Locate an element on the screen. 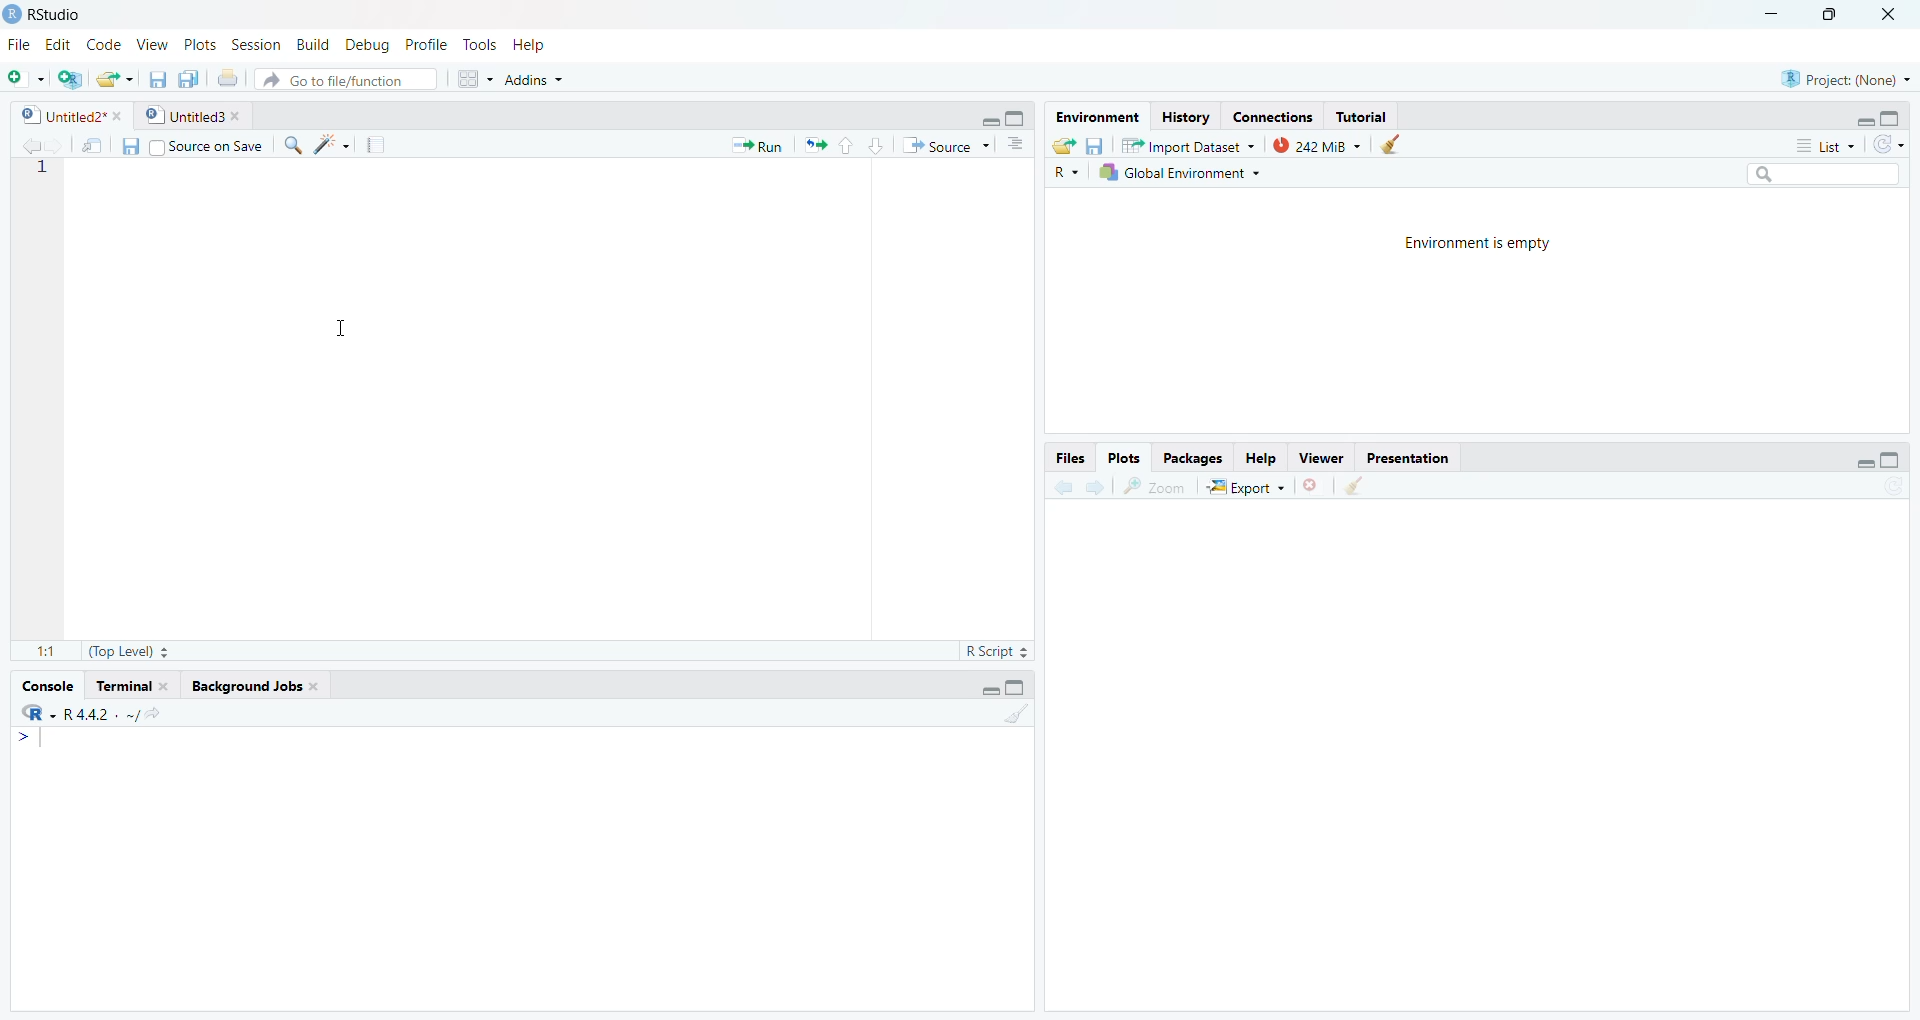 This screenshot has height=1020, width=1920. Connections is located at coordinates (1270, 117).